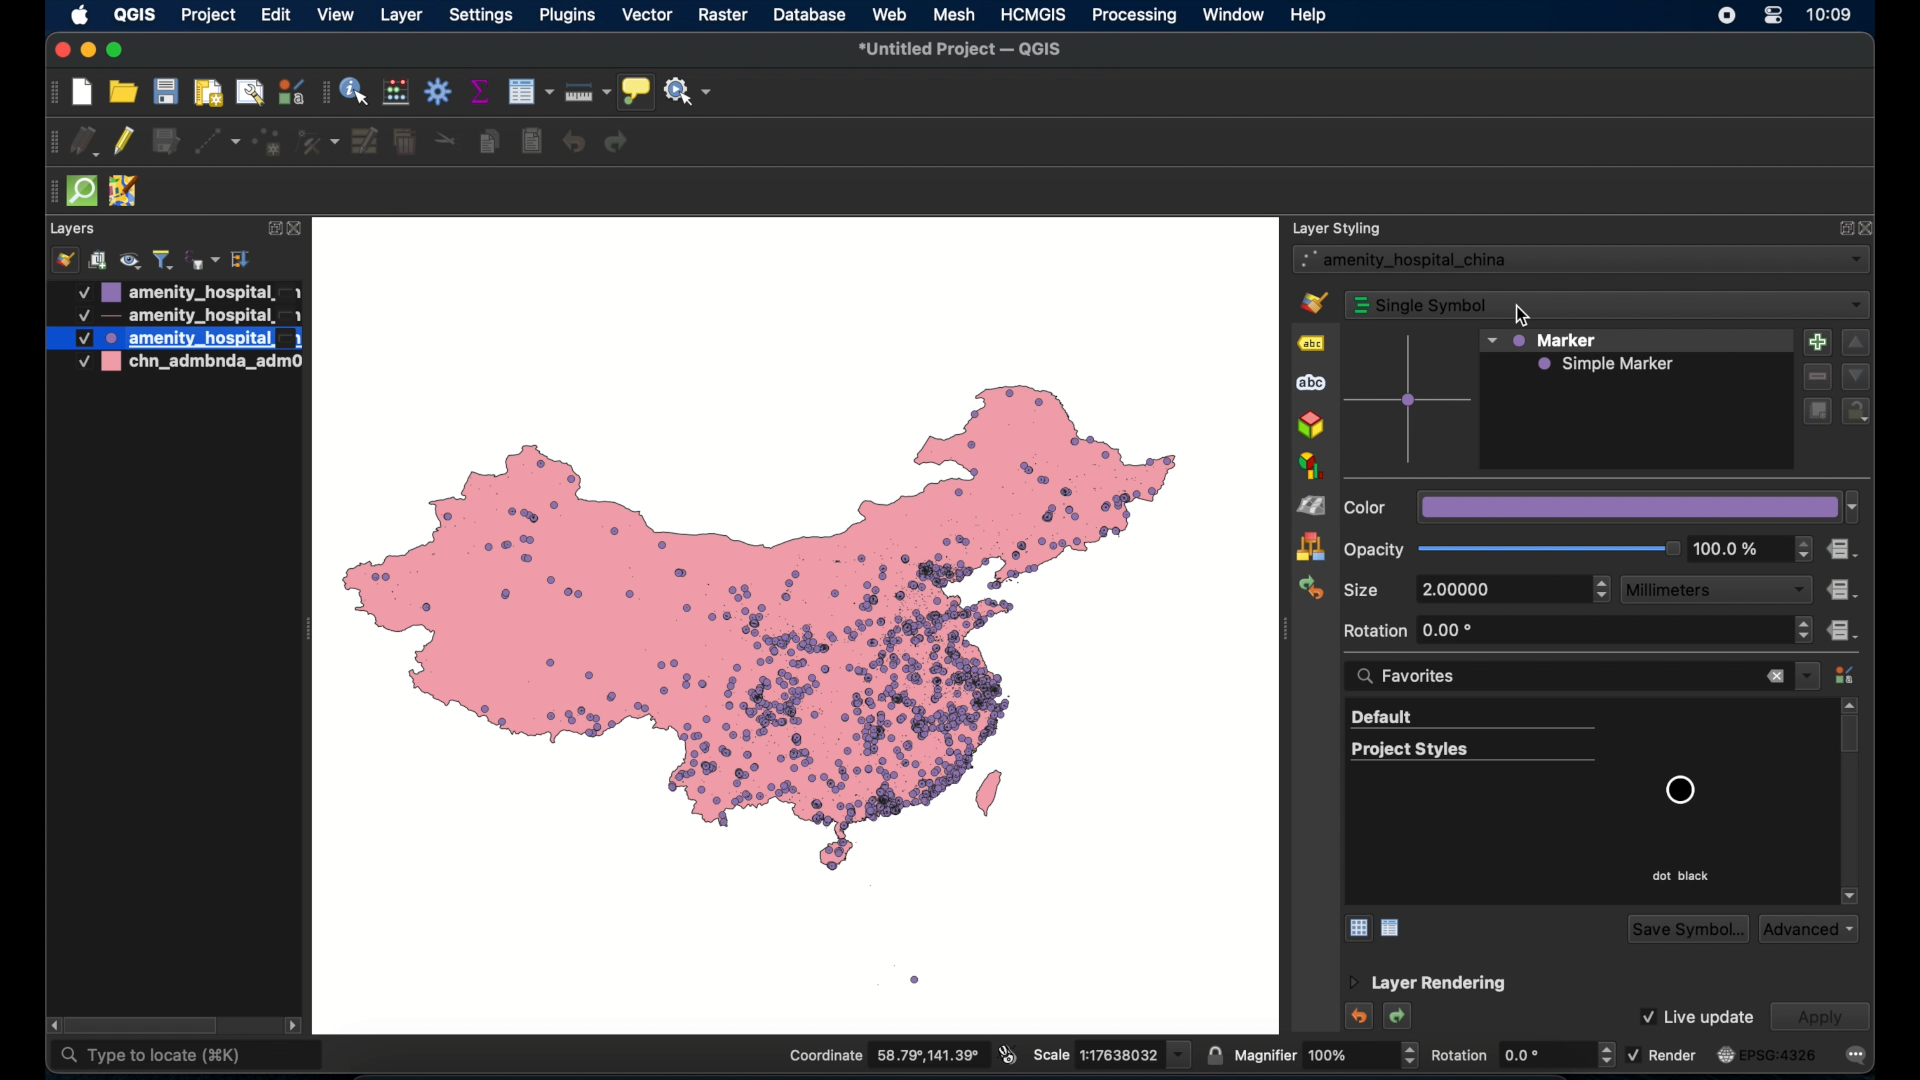 The image size is (1920, 1080). I want to click on show map tips, so click(636, 90).